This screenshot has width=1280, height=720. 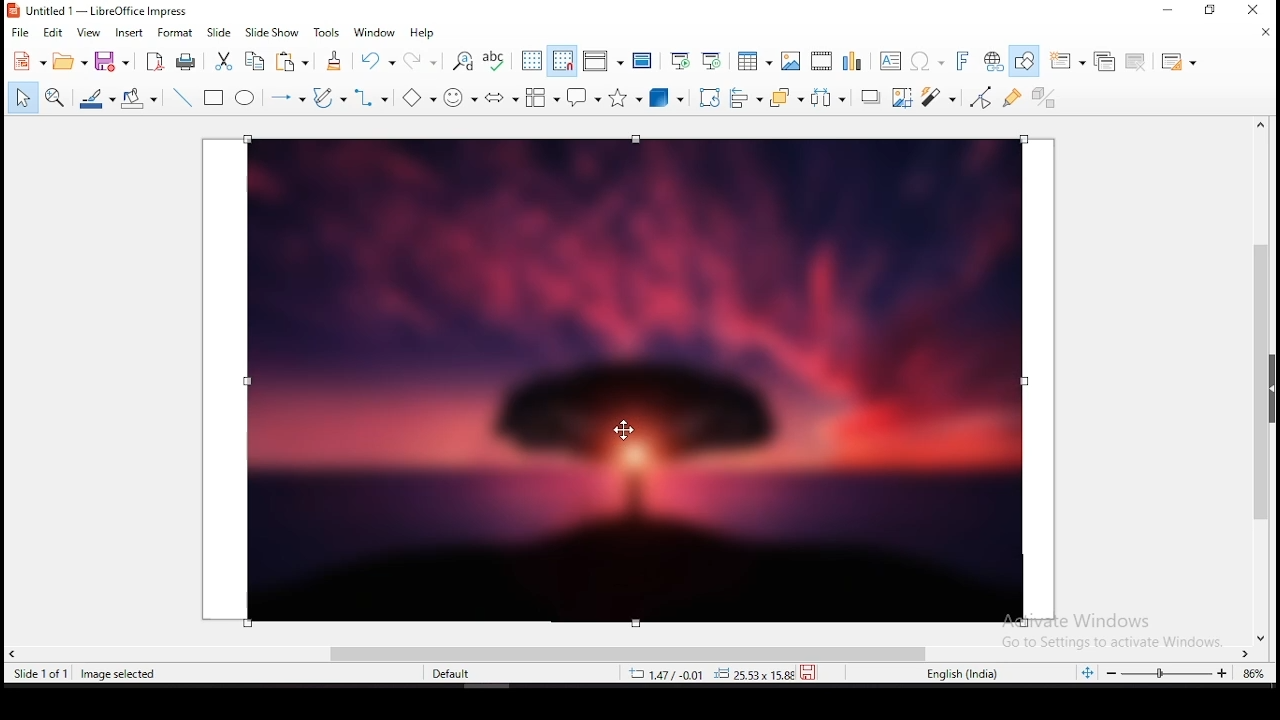 I want to click on start from first slide, so click(x=680, y=59).